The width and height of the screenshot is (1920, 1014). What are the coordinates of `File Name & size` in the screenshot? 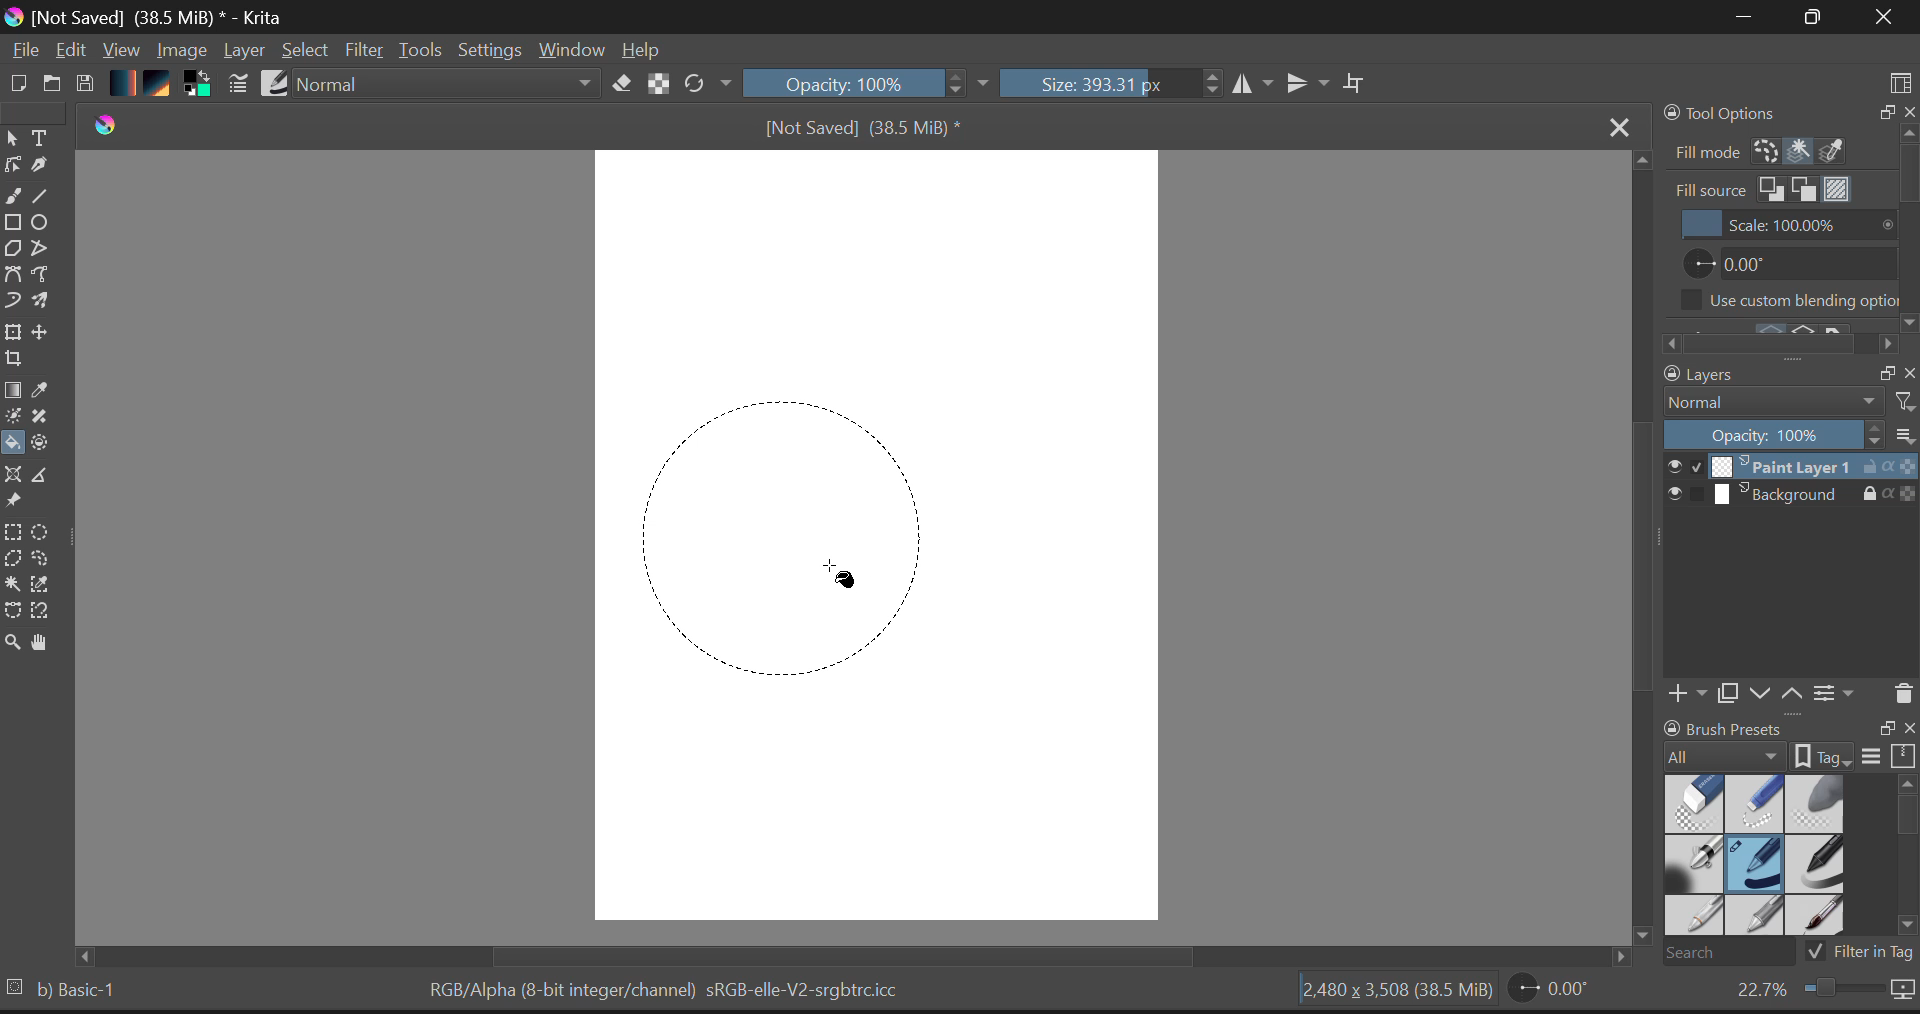 It's located at (862, 127).